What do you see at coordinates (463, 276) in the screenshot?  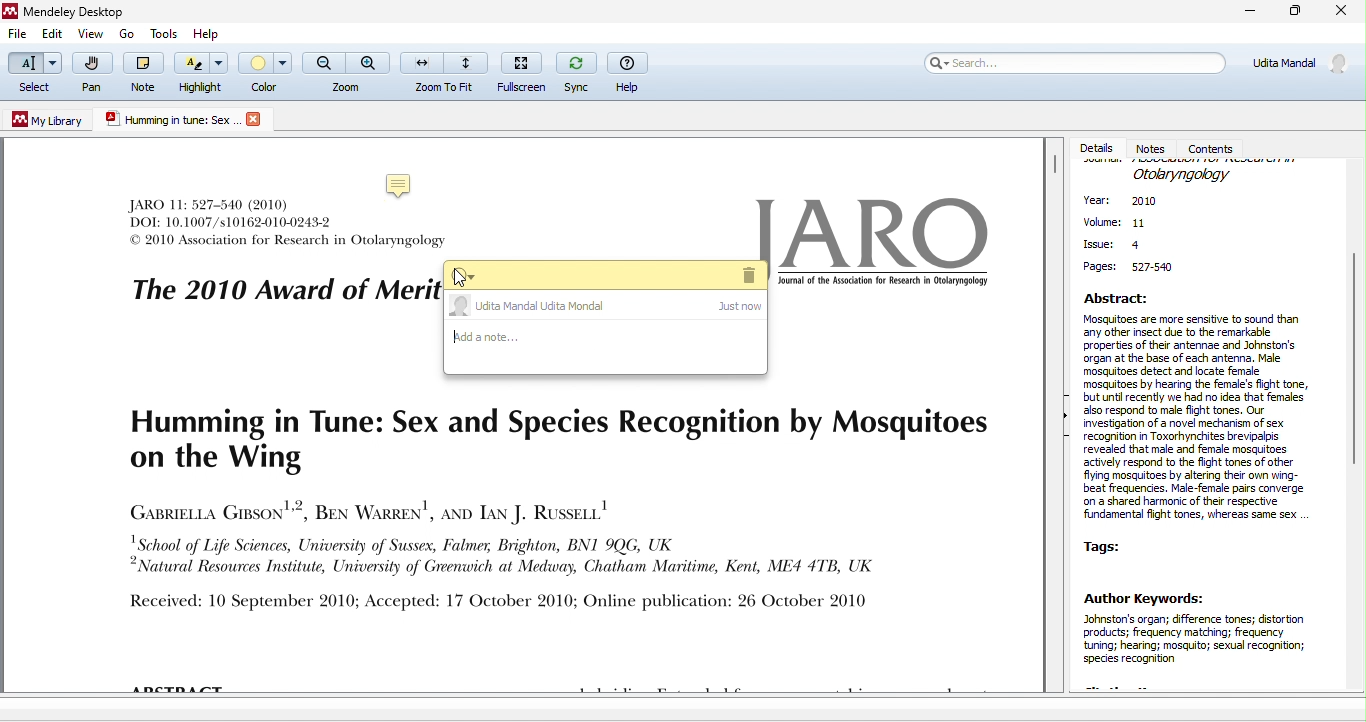 I see `menu` at bounding box center [463, 276].